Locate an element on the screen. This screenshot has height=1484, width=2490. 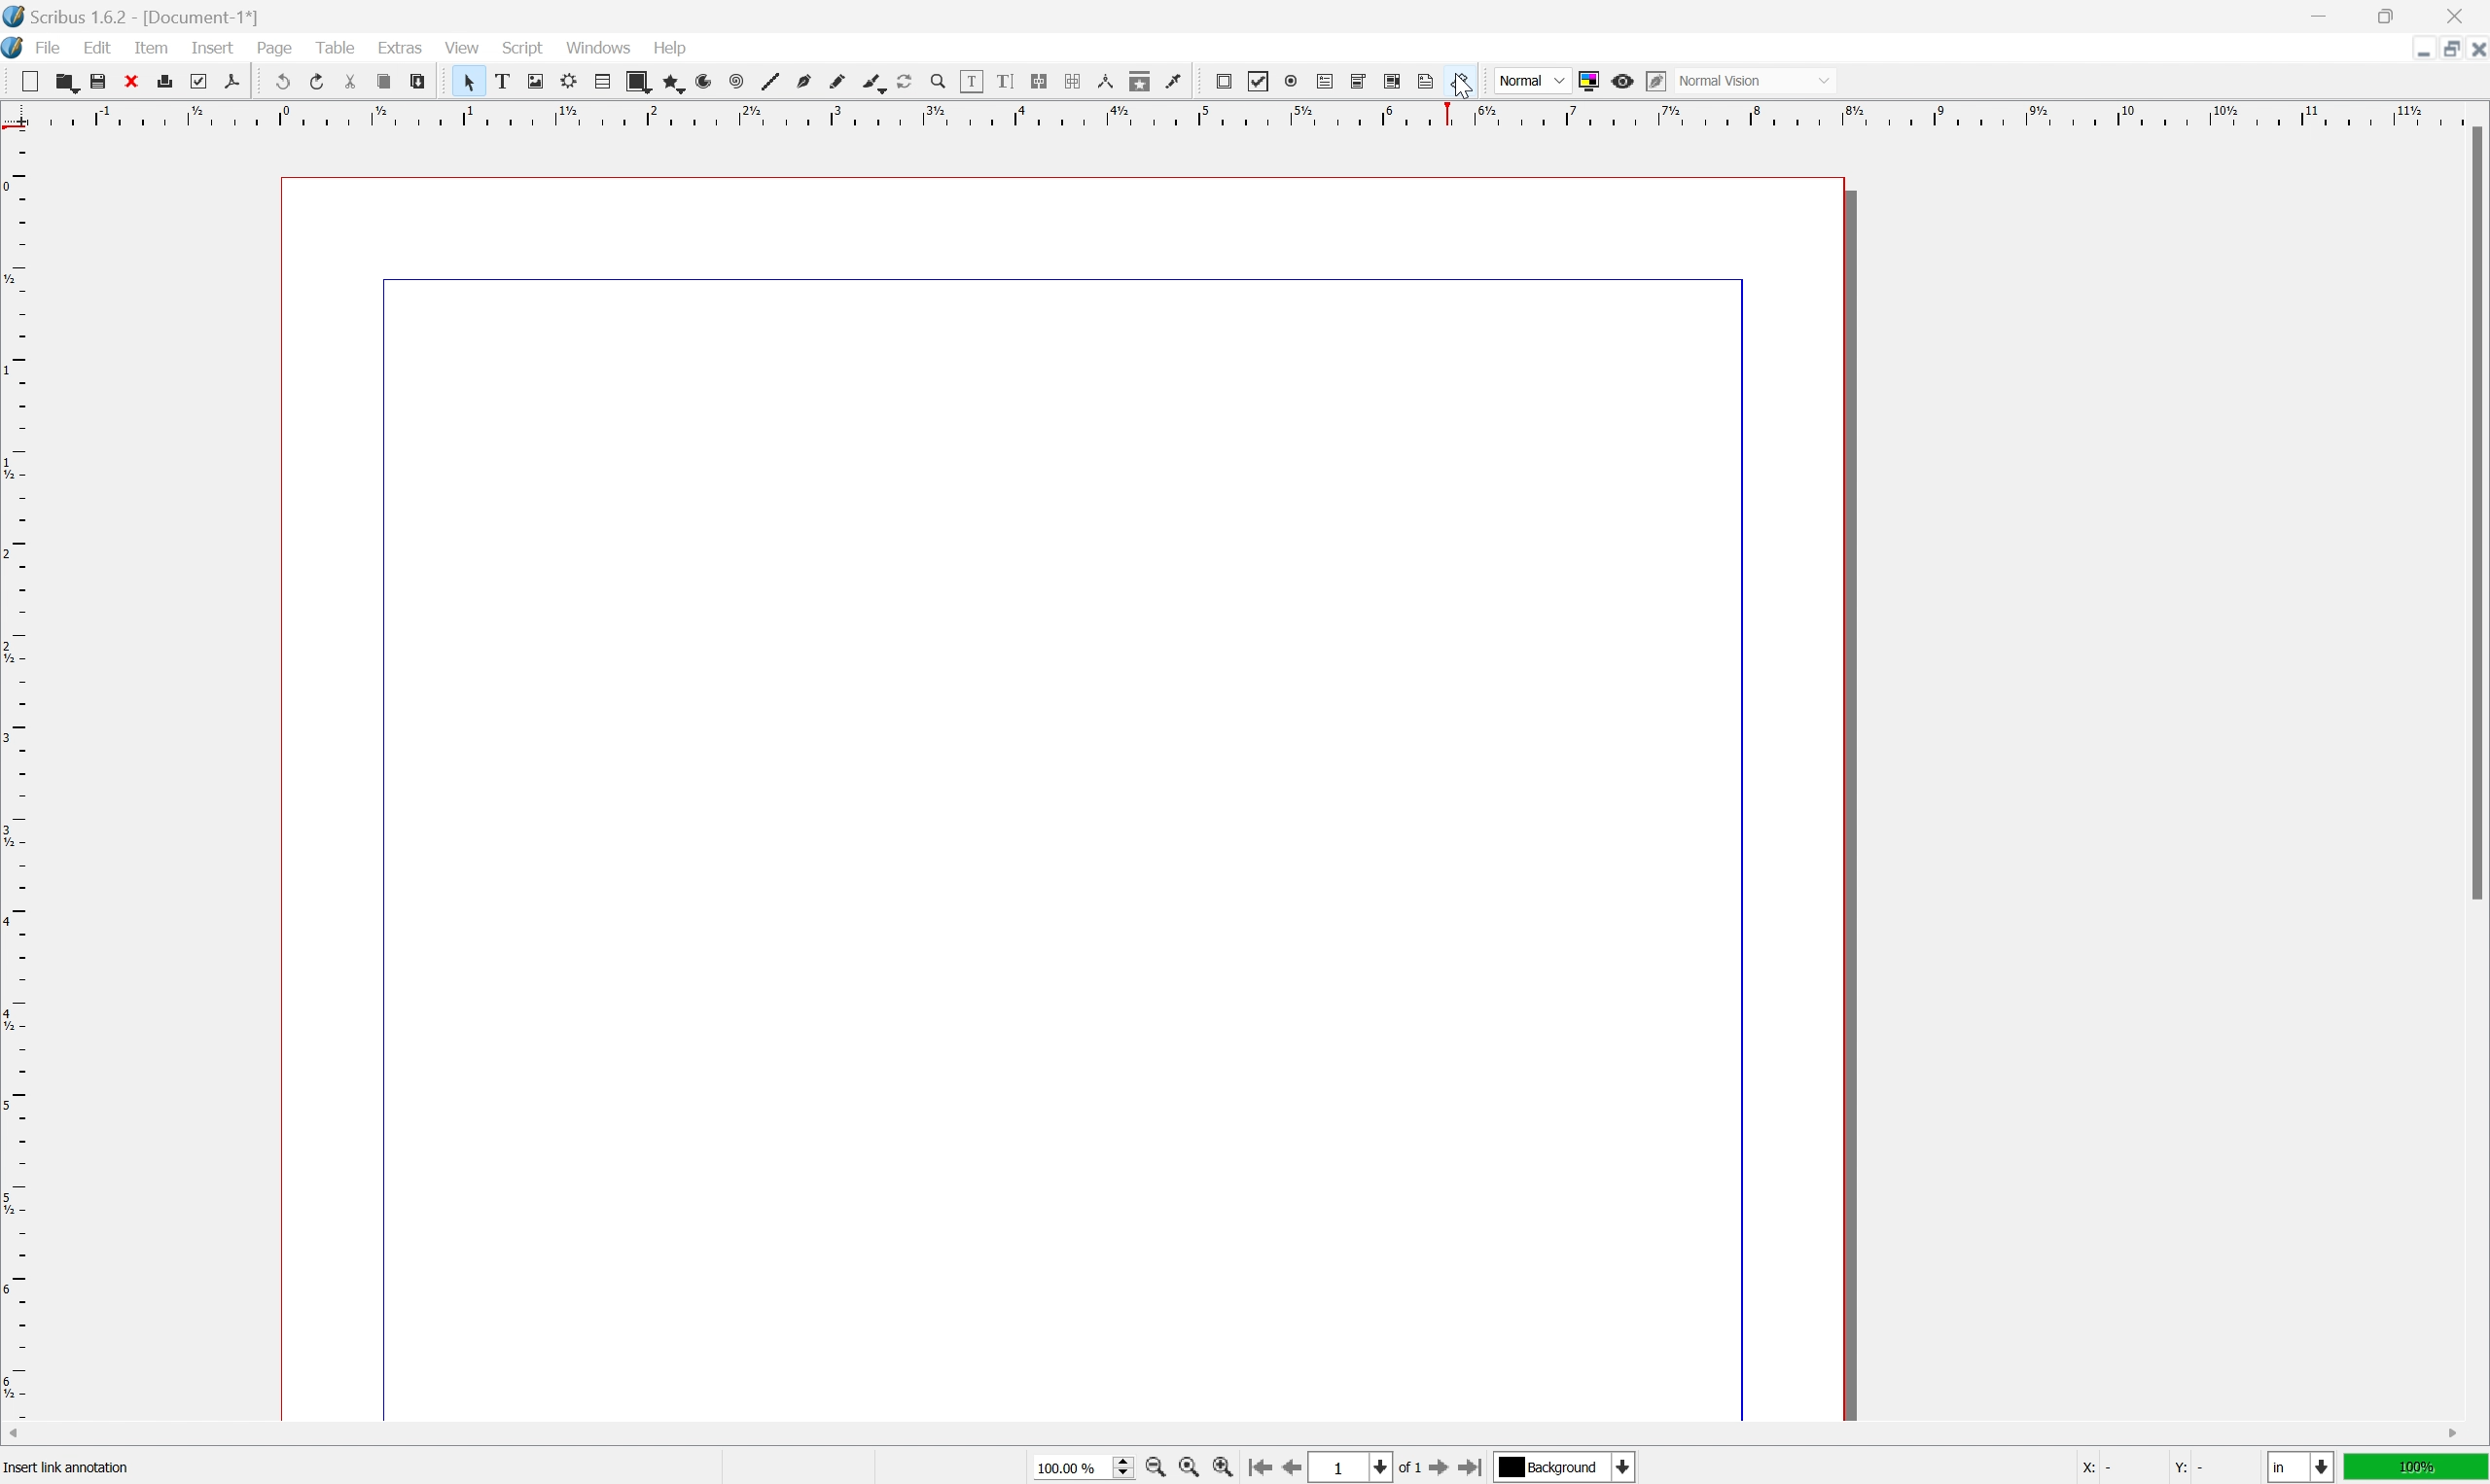
go to last page is located at coordinates (1474, 1466).